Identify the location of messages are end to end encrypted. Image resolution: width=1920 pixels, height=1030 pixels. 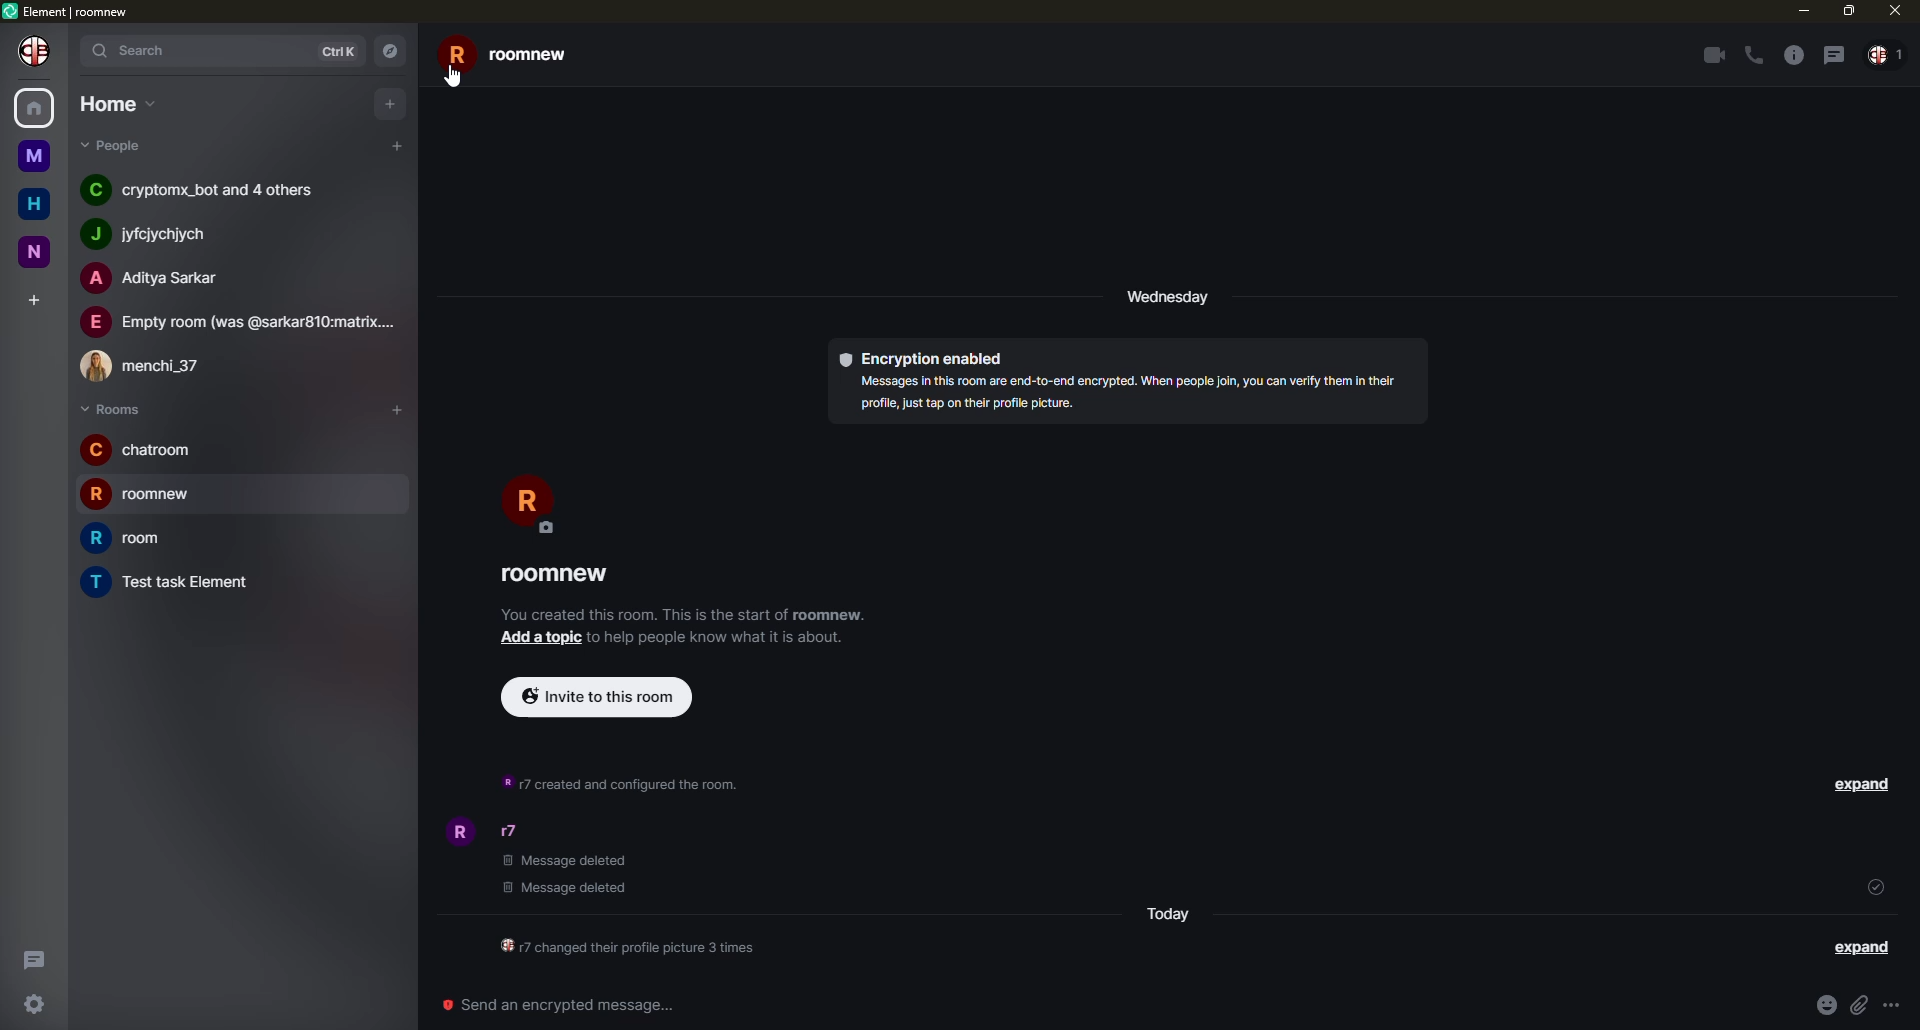
(1123, 394).